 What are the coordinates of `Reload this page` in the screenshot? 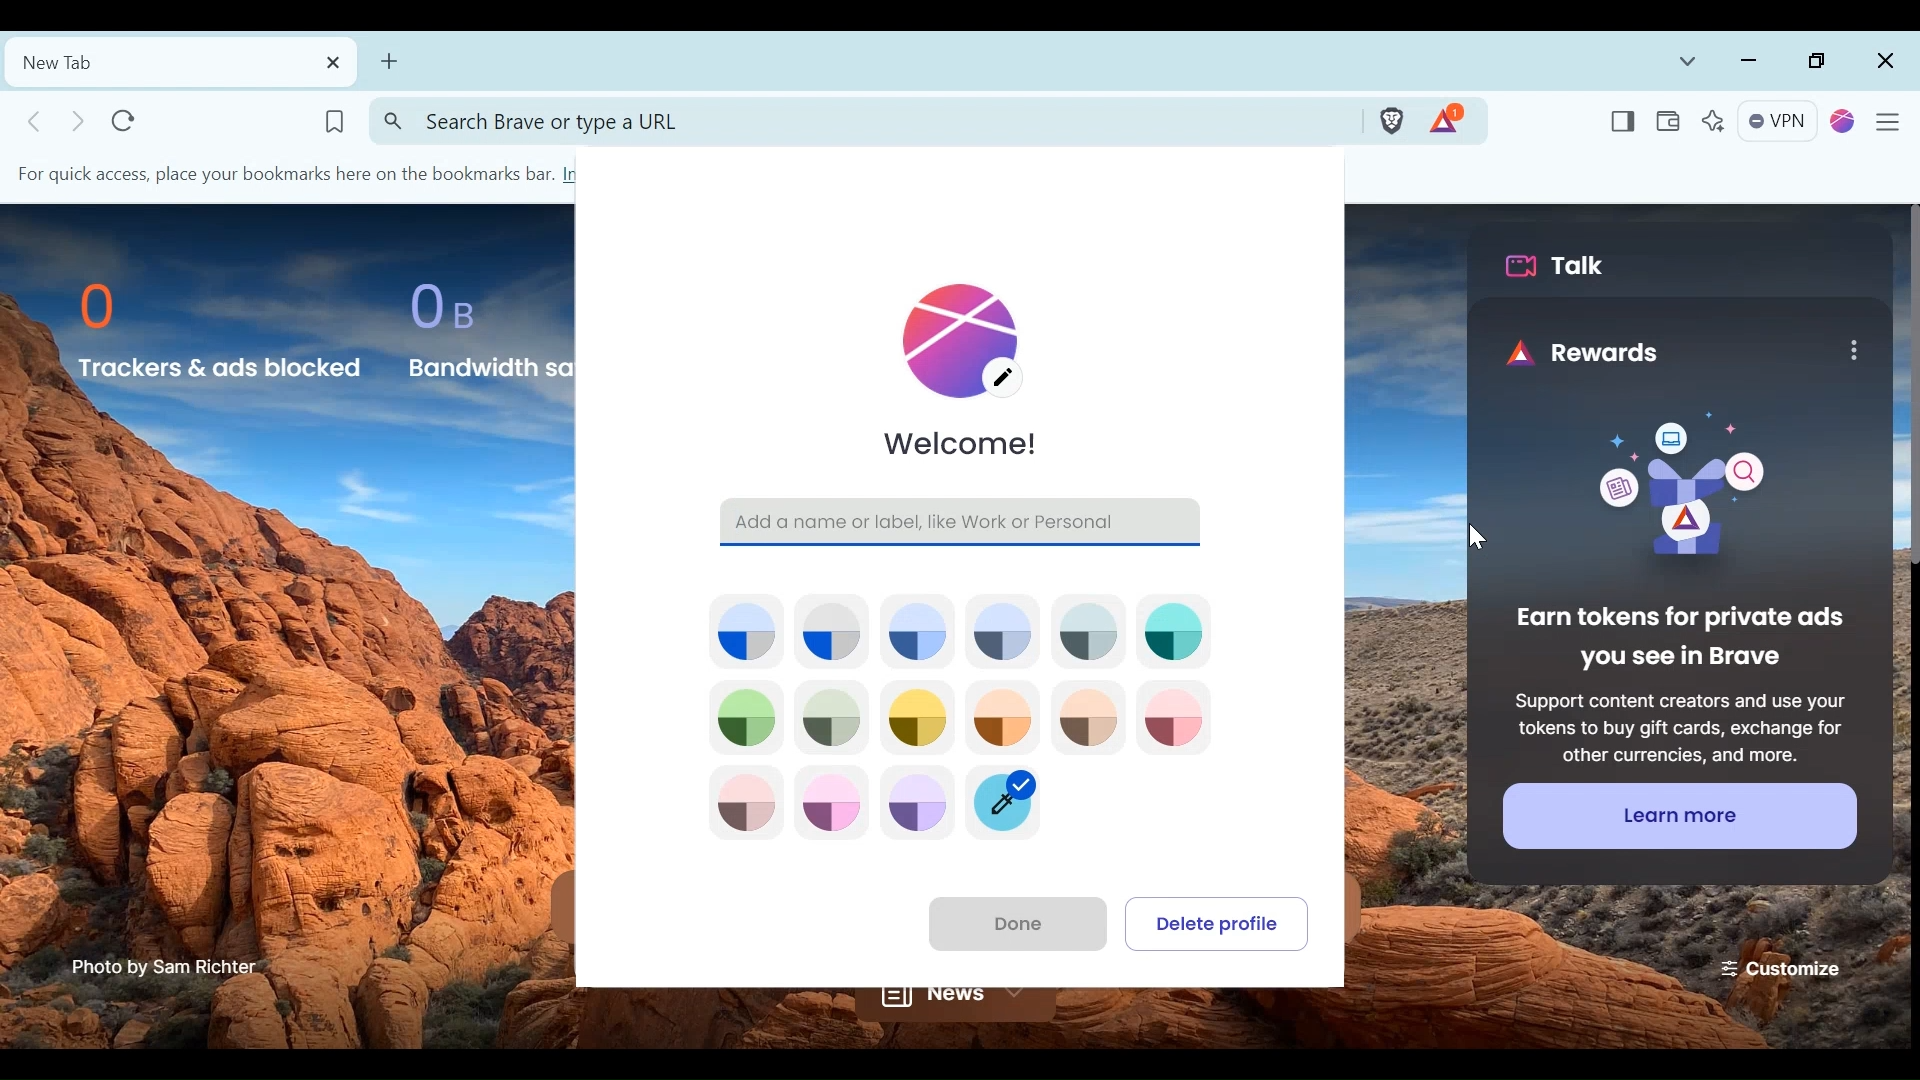 It's located at (124, 120).